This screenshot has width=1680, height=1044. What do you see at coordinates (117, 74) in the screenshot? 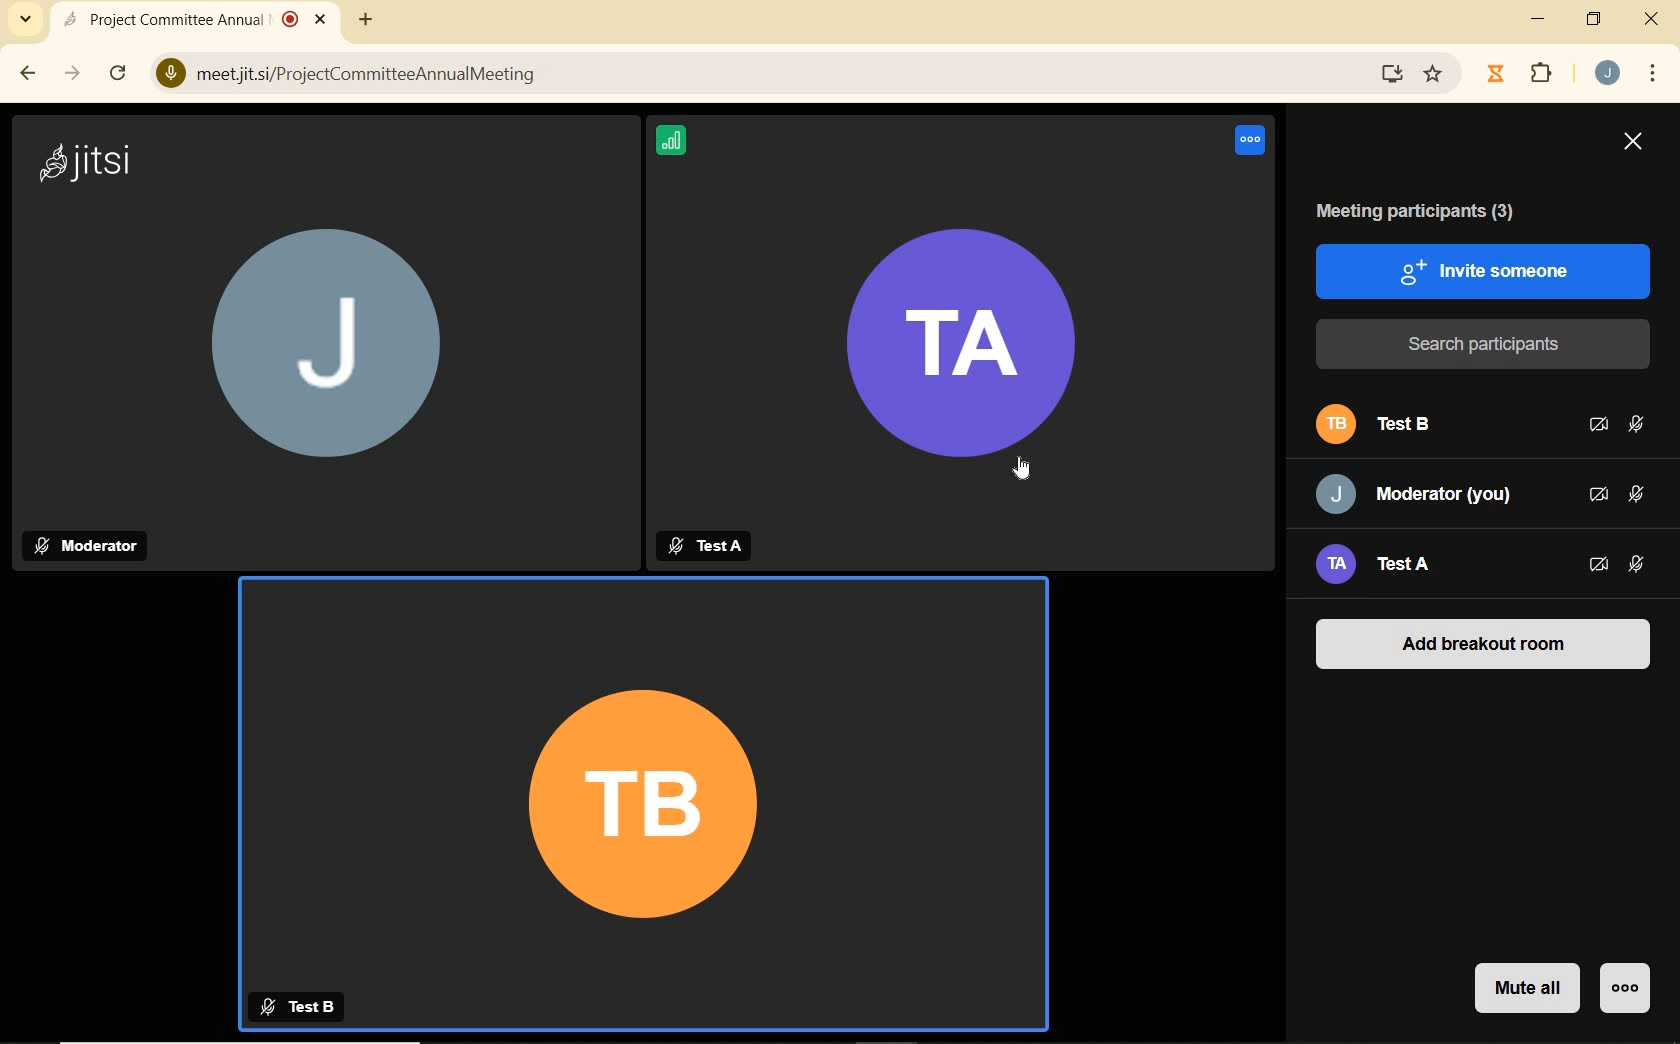
I see `RELOAD` at bounding box center [117, 74].